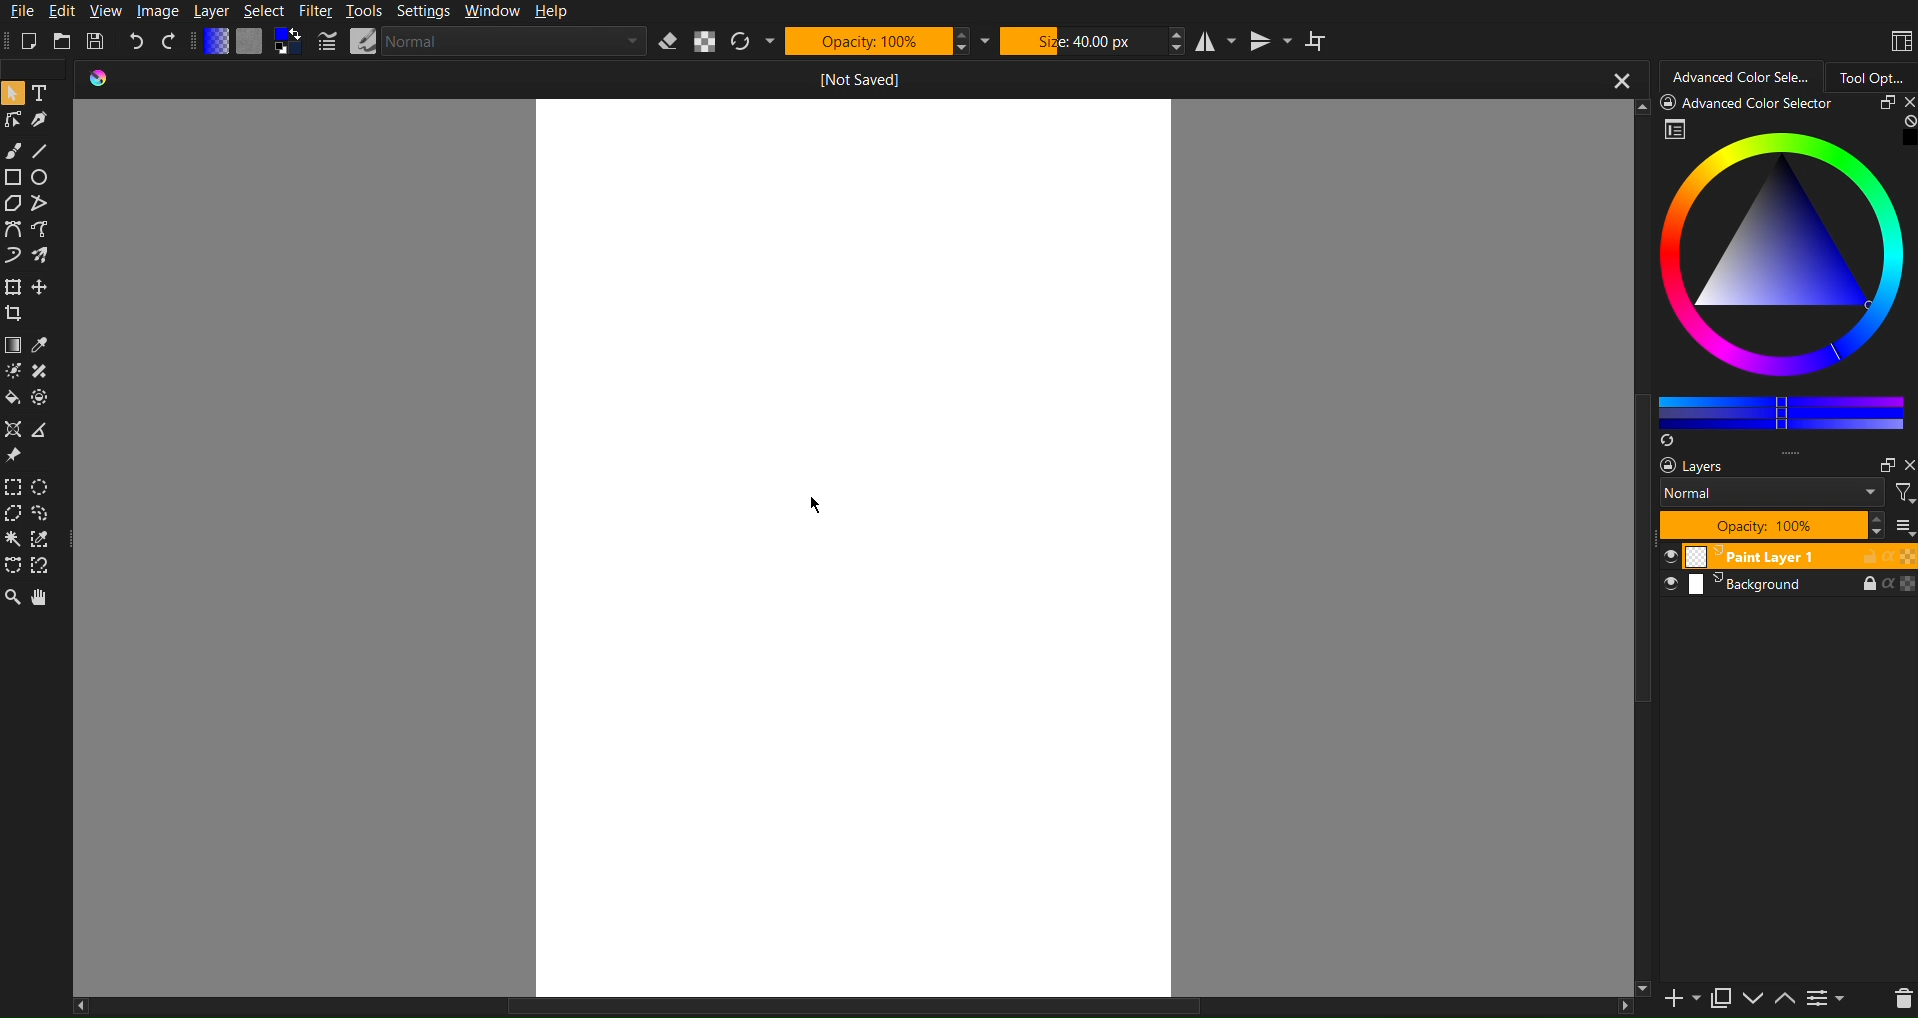 The height and width of the screenshot is (1018, 1918). What do you see at coordinates (822, 502) in the screenshot?
I see `Cursor` at bounding box center [822, 502].